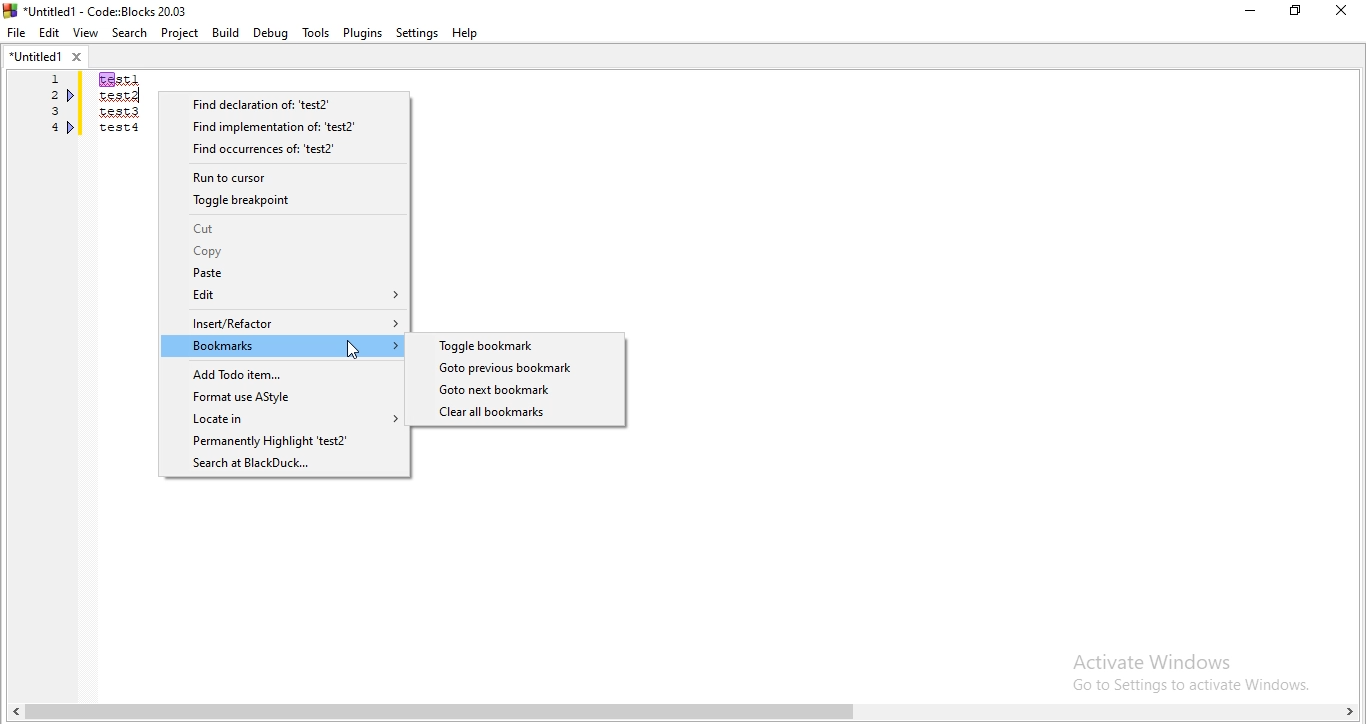 The width and height of the screenshot is (1366, 724). I want to click on bookmark, so click(72, 127).